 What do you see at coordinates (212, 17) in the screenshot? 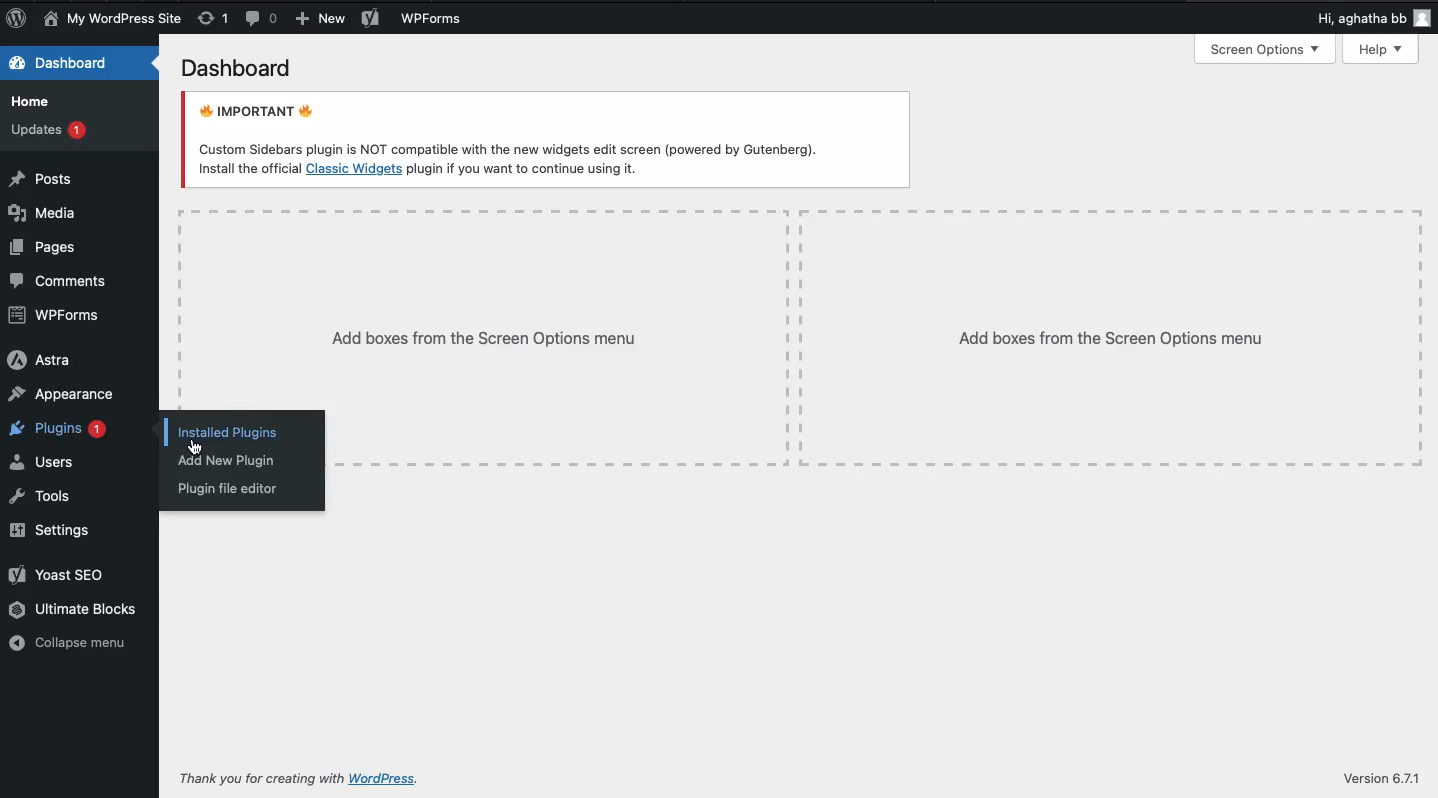
I see `Revision` at bounding box center [212, 17].